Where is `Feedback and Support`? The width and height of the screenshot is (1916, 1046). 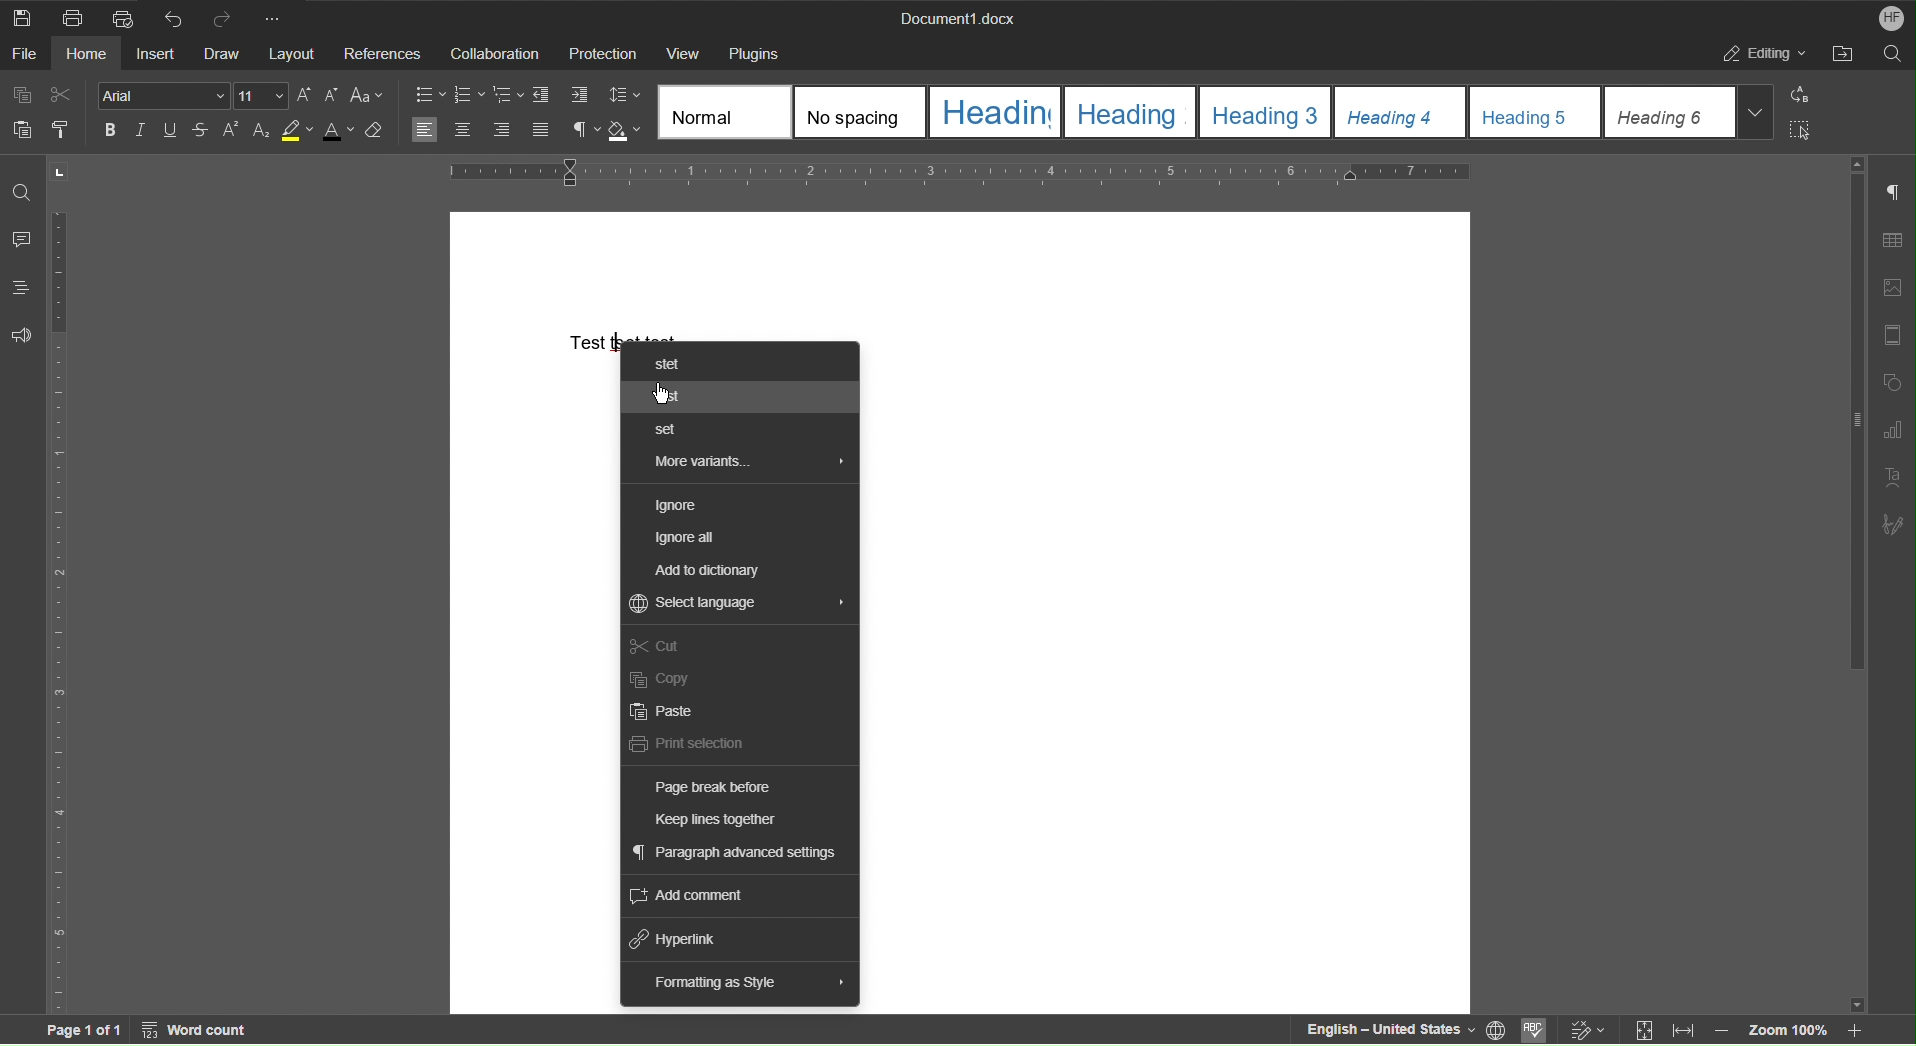
Feedback and Support is located at coordinates (20, 336).